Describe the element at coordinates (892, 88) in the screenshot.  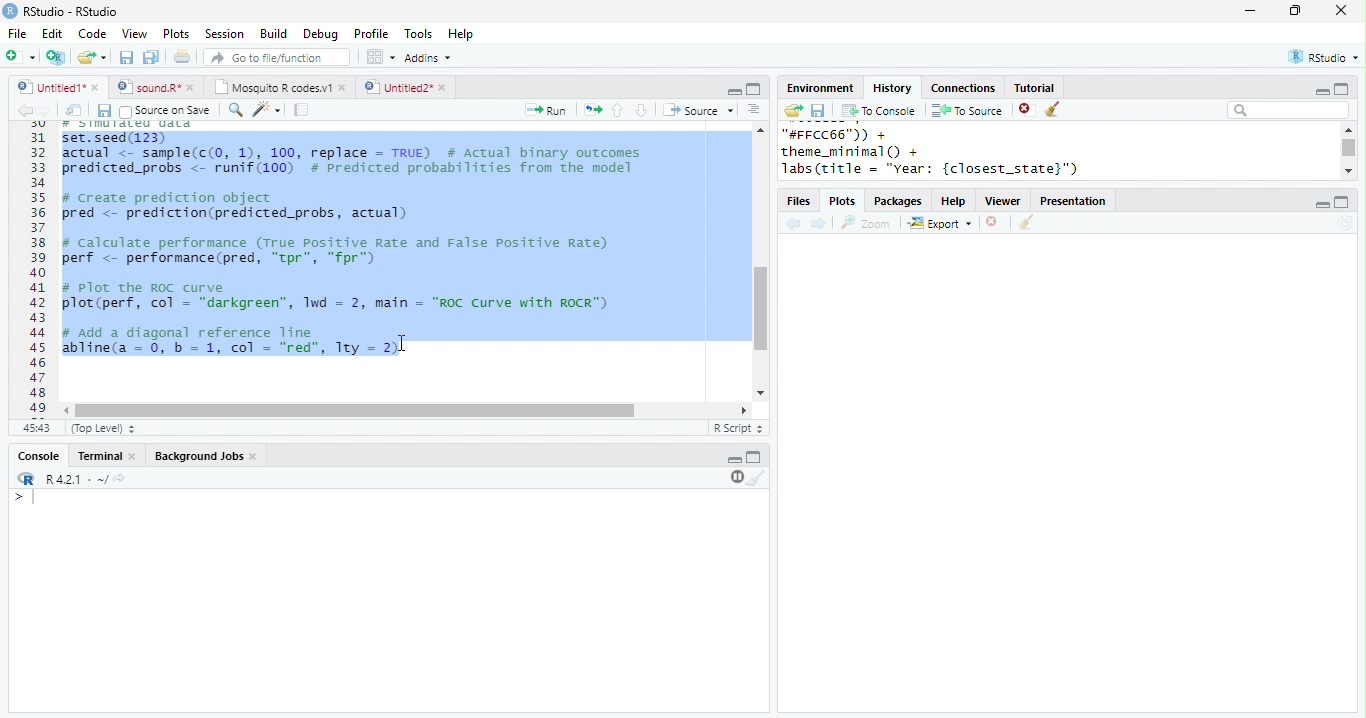
I see `History` at that location.